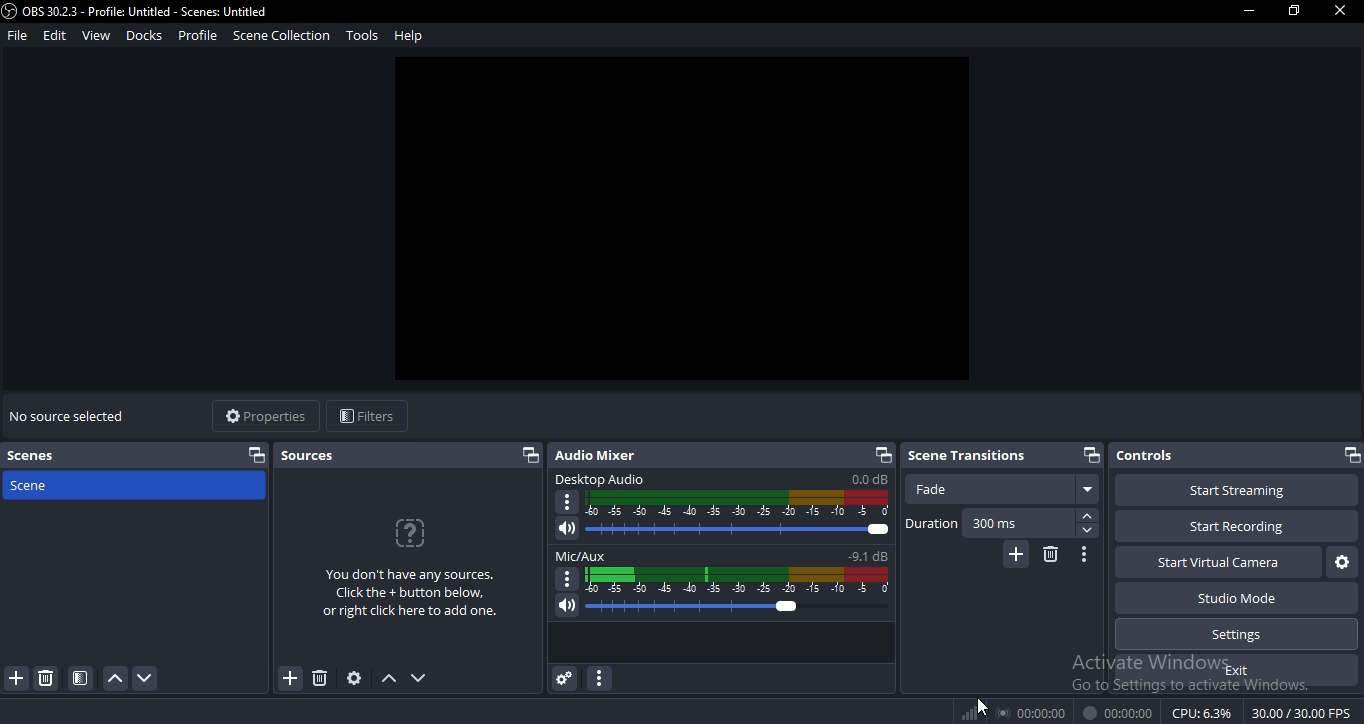  Describe the element at coordinates (116, 679) in the screenshot. I see `move scene up ` at that location.